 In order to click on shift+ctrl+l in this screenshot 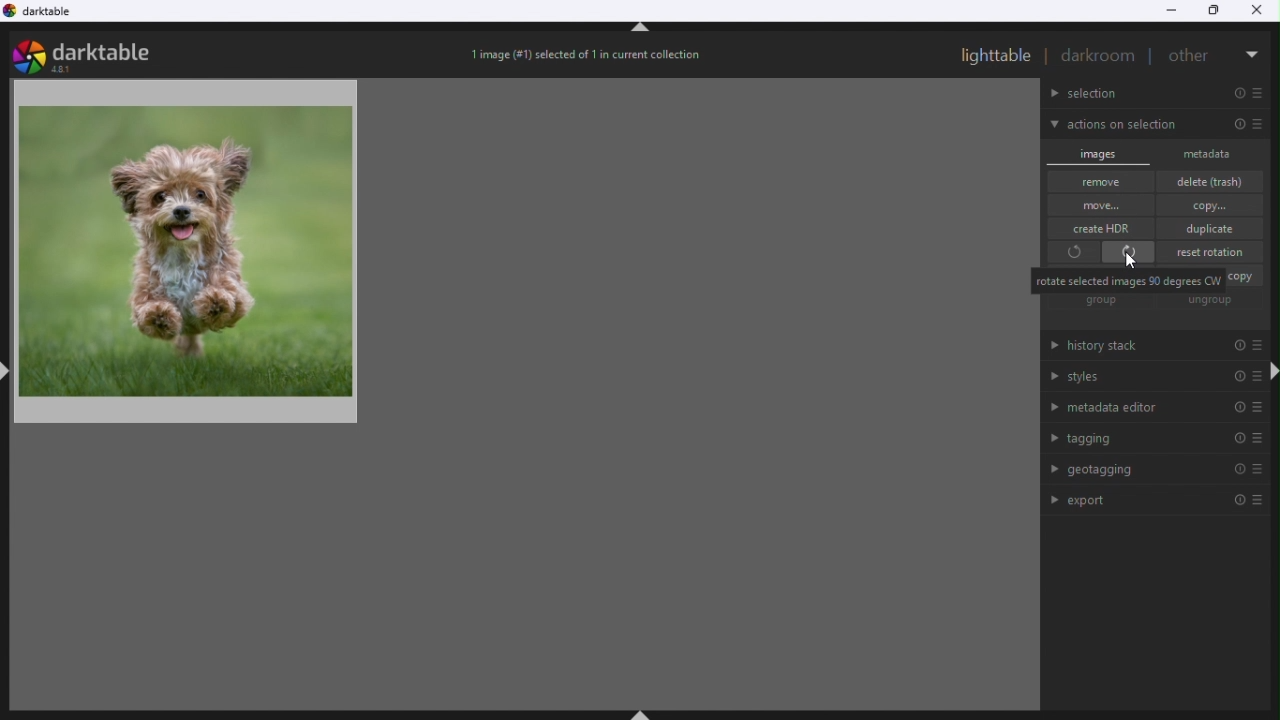, I will do `click(8, 369)`.